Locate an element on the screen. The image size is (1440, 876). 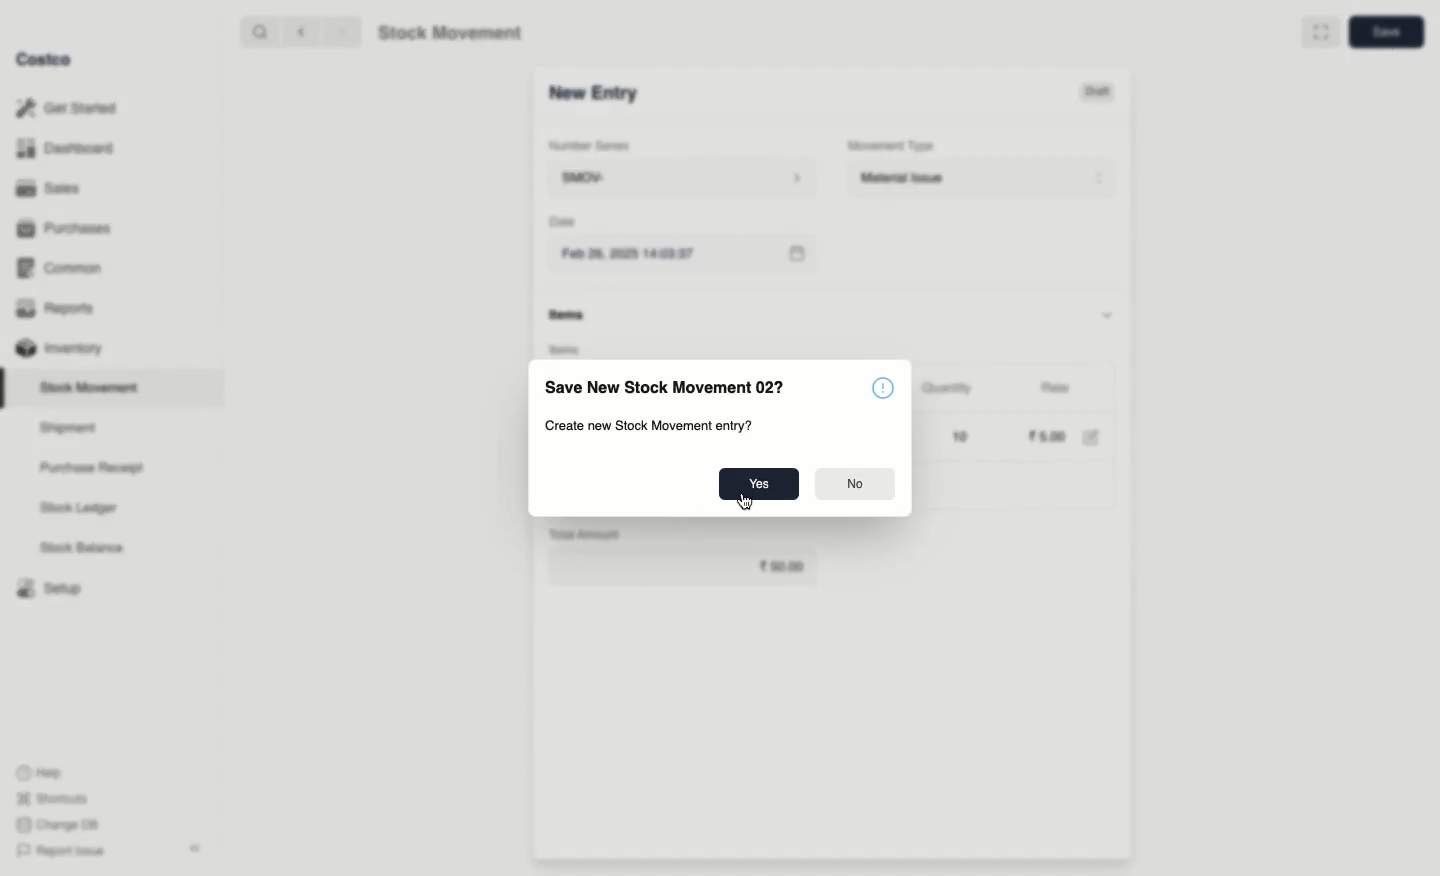
forward is located at coordinates (337, 31).